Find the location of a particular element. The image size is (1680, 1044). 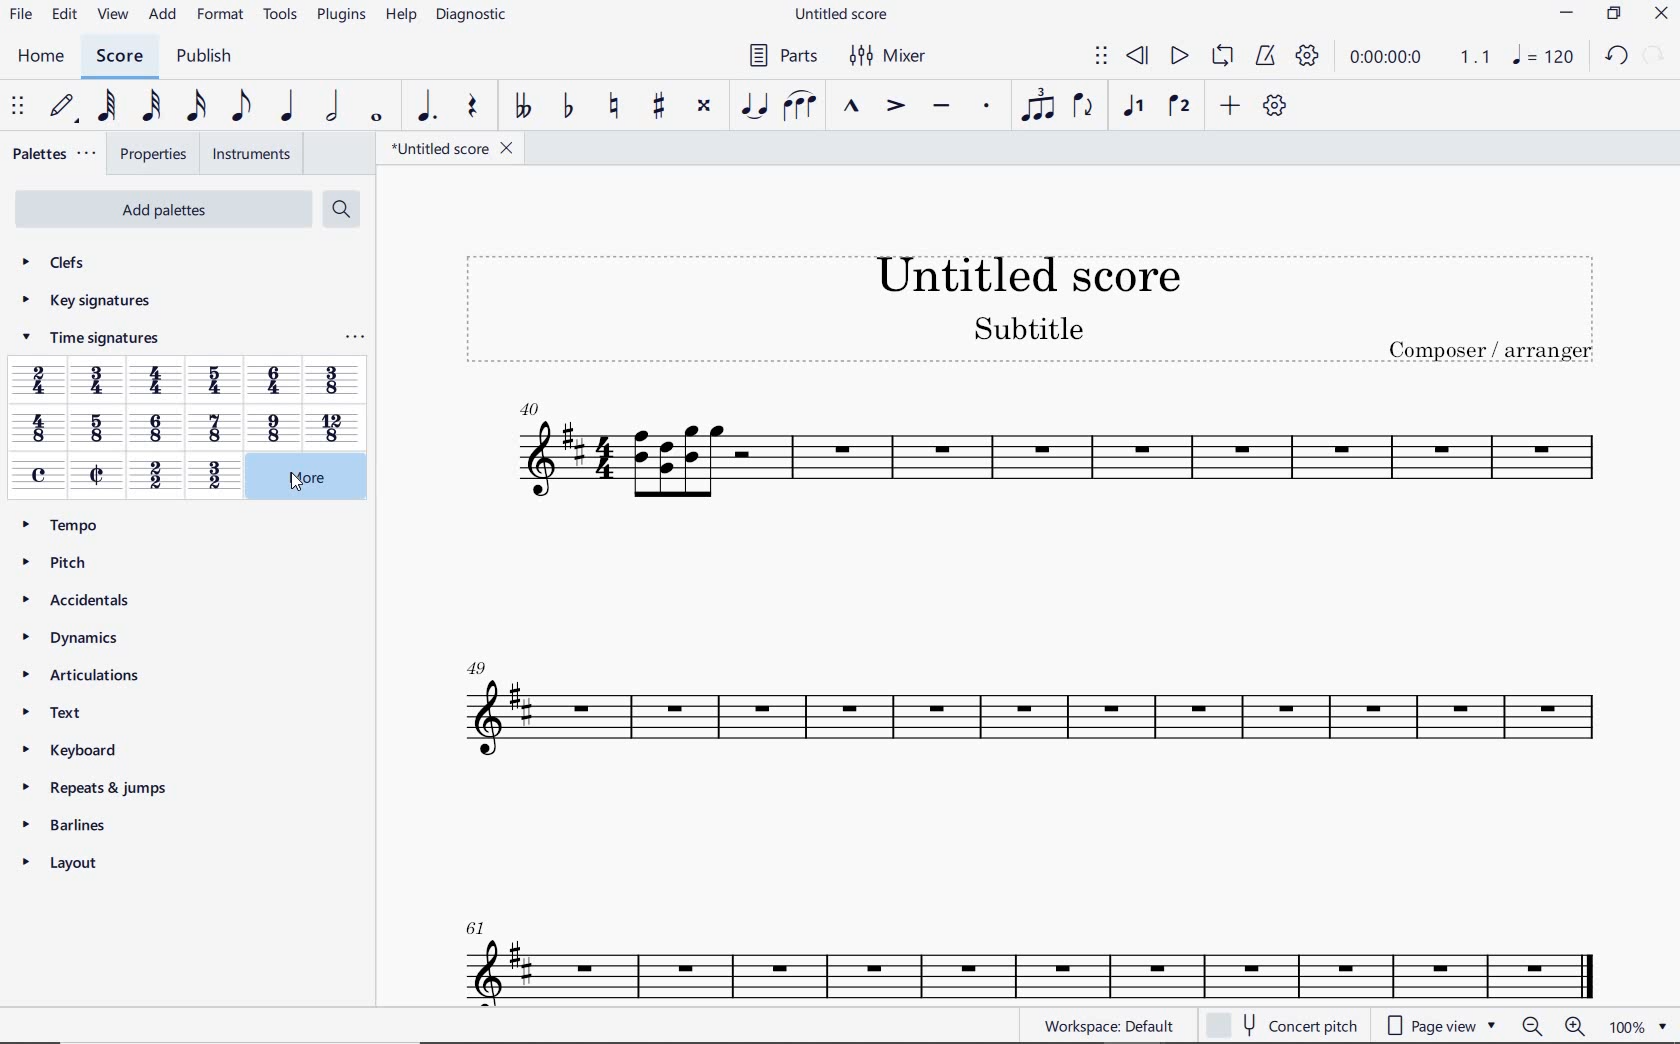

6/8 is located at coordinates (157, 429).